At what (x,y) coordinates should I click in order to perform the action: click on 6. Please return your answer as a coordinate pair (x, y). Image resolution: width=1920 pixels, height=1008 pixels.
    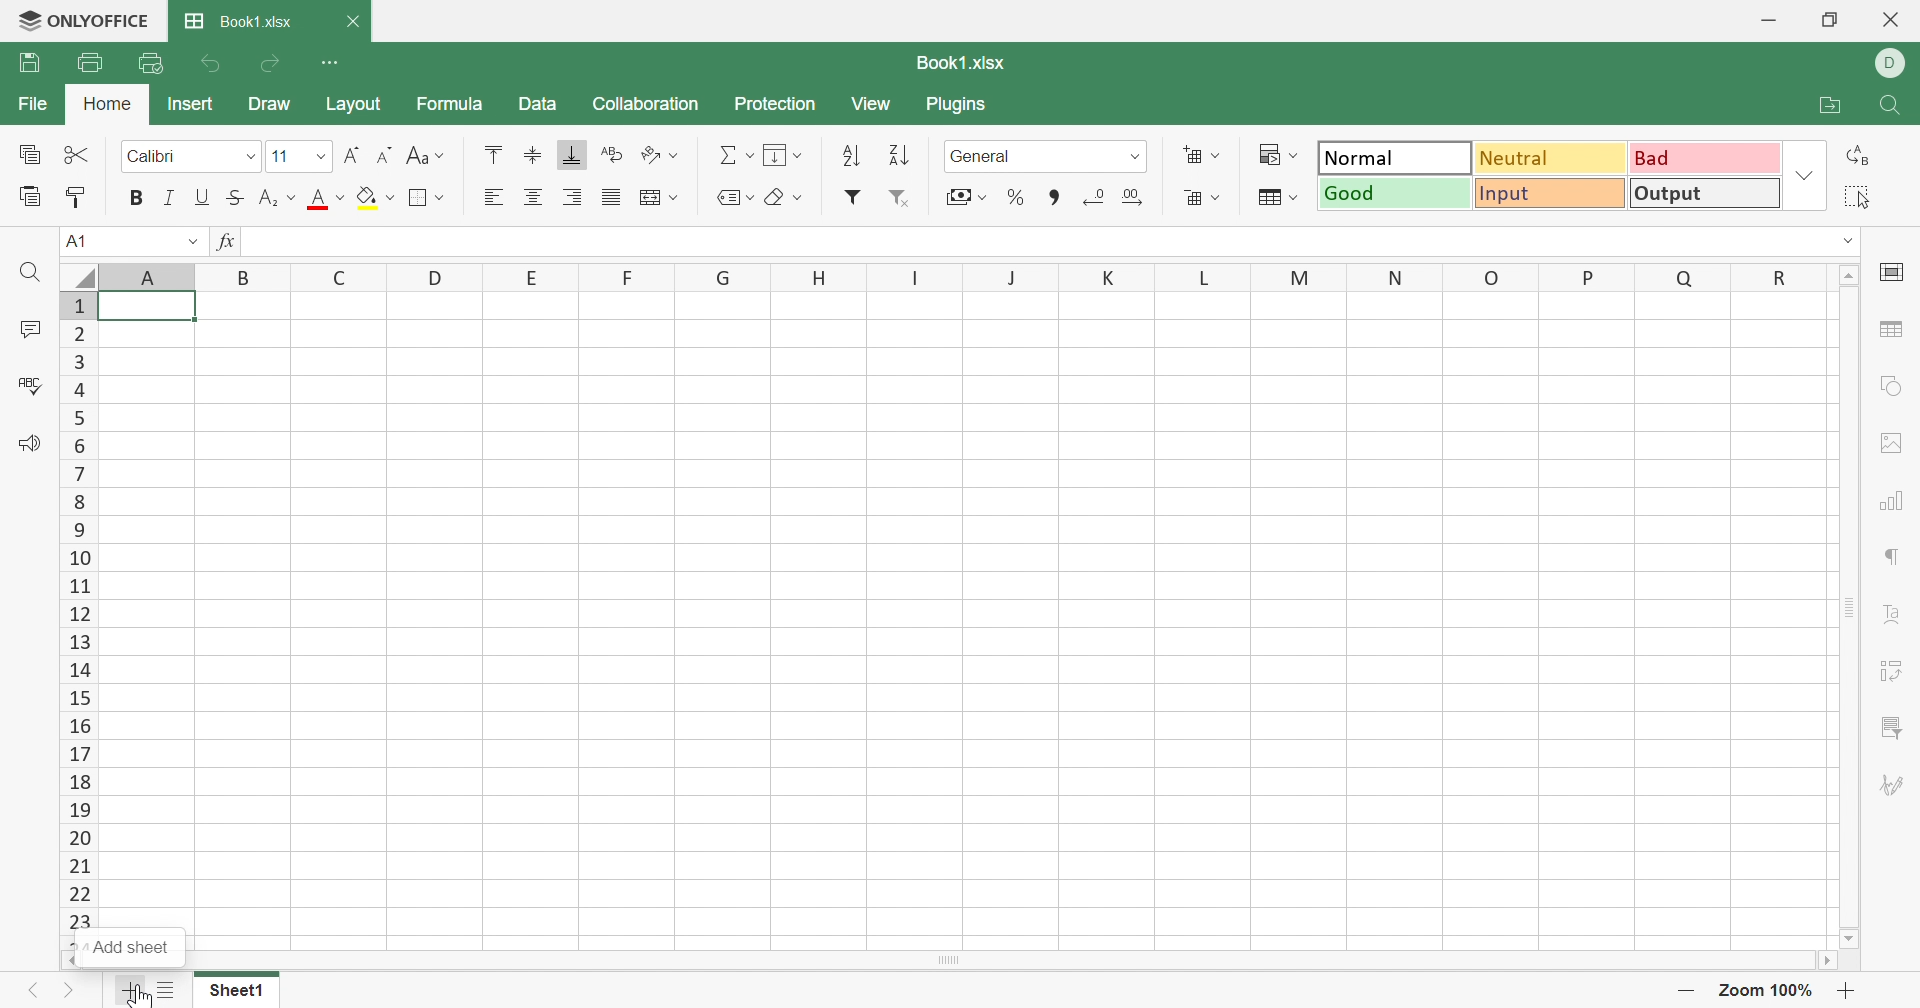
    Looking at the image, I should click on (79, 446).